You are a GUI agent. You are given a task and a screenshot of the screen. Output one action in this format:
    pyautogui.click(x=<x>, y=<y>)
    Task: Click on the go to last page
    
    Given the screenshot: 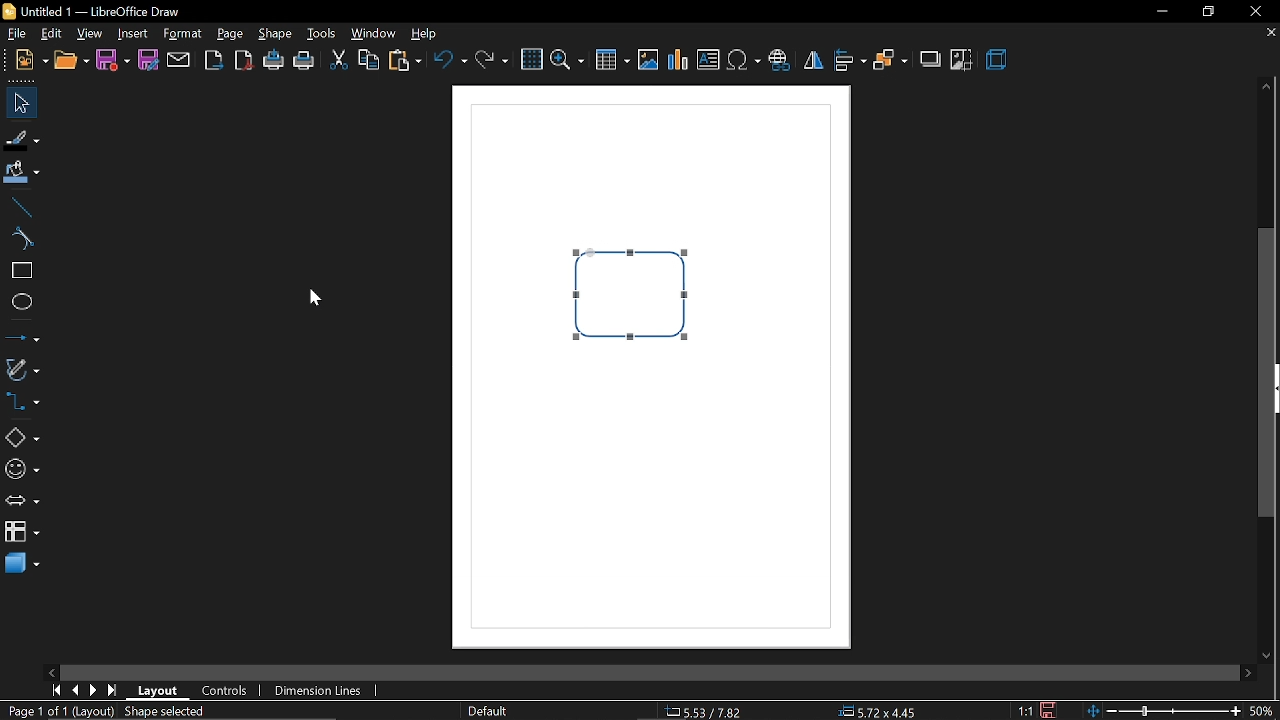 What is the action you would take?
    pyautogui.click(x=112, y=690)
    